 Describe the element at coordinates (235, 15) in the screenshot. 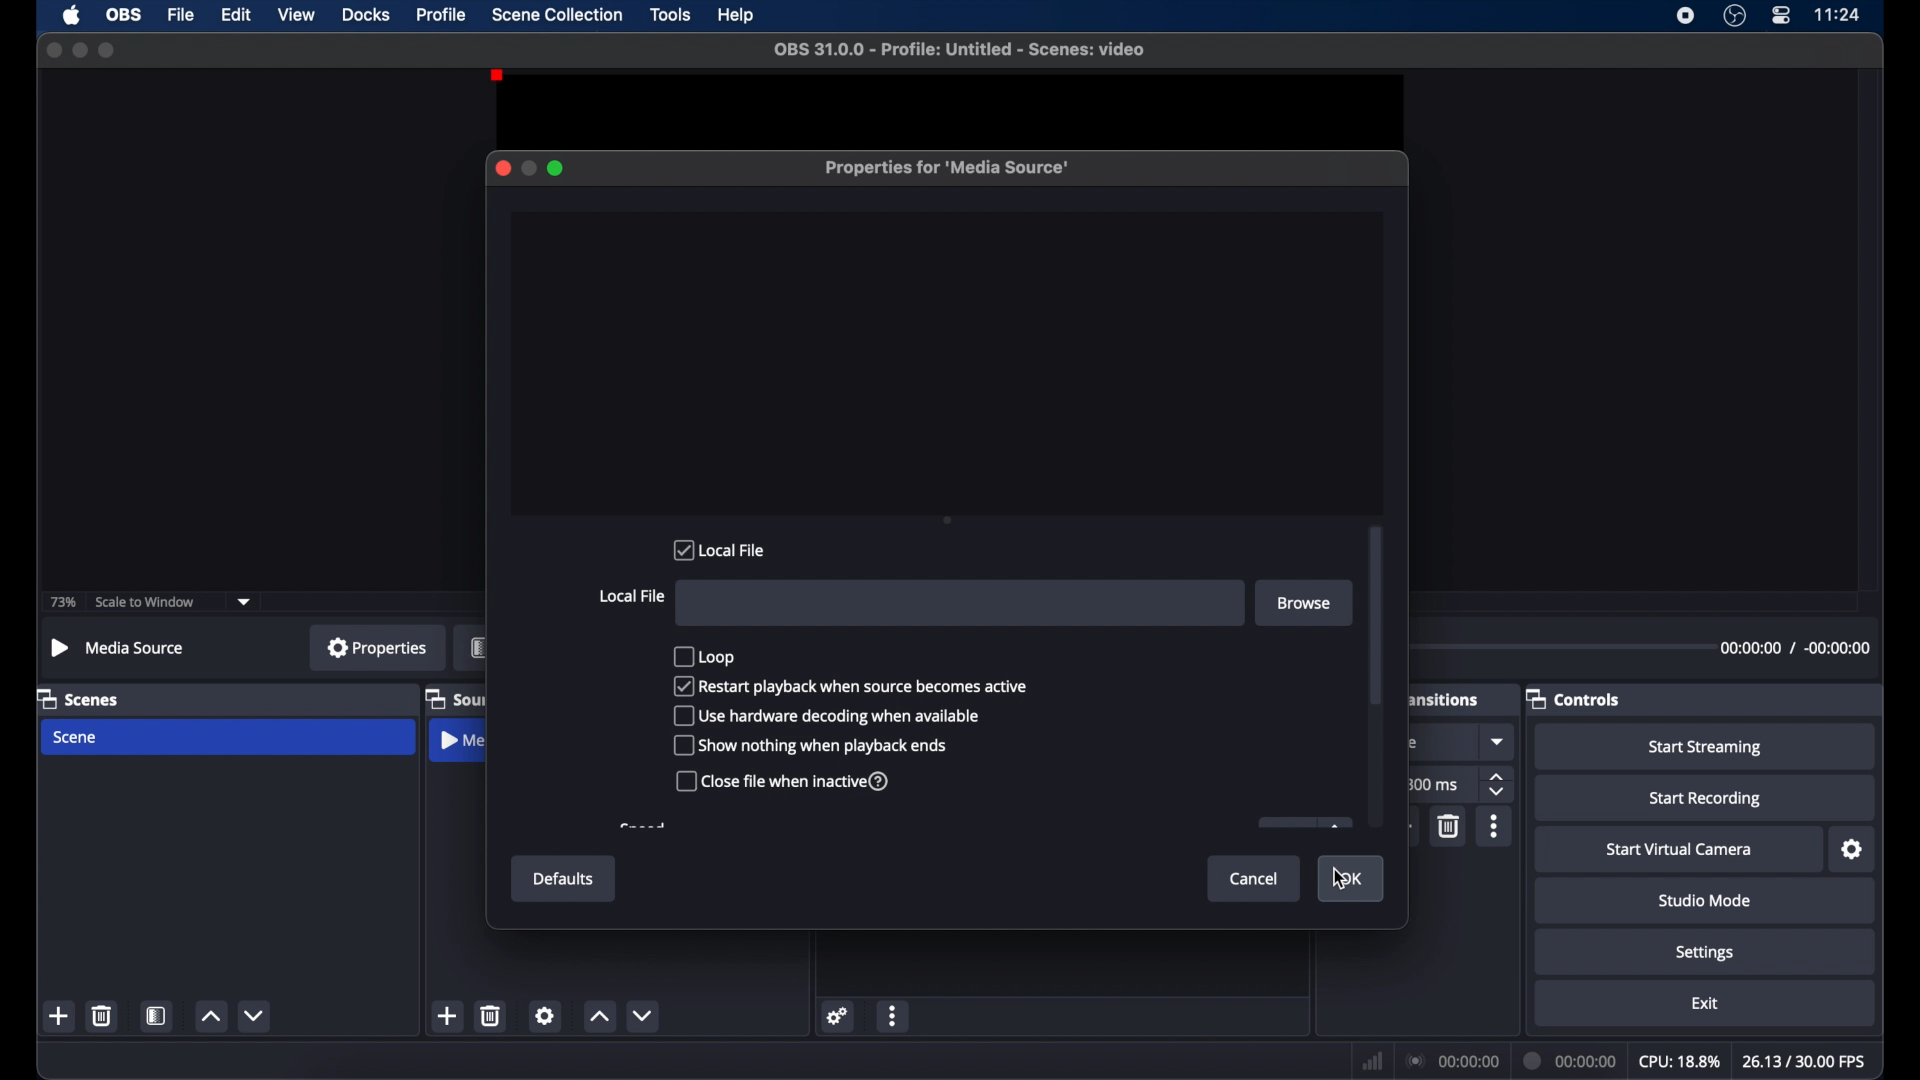

I see `edit` at that location.